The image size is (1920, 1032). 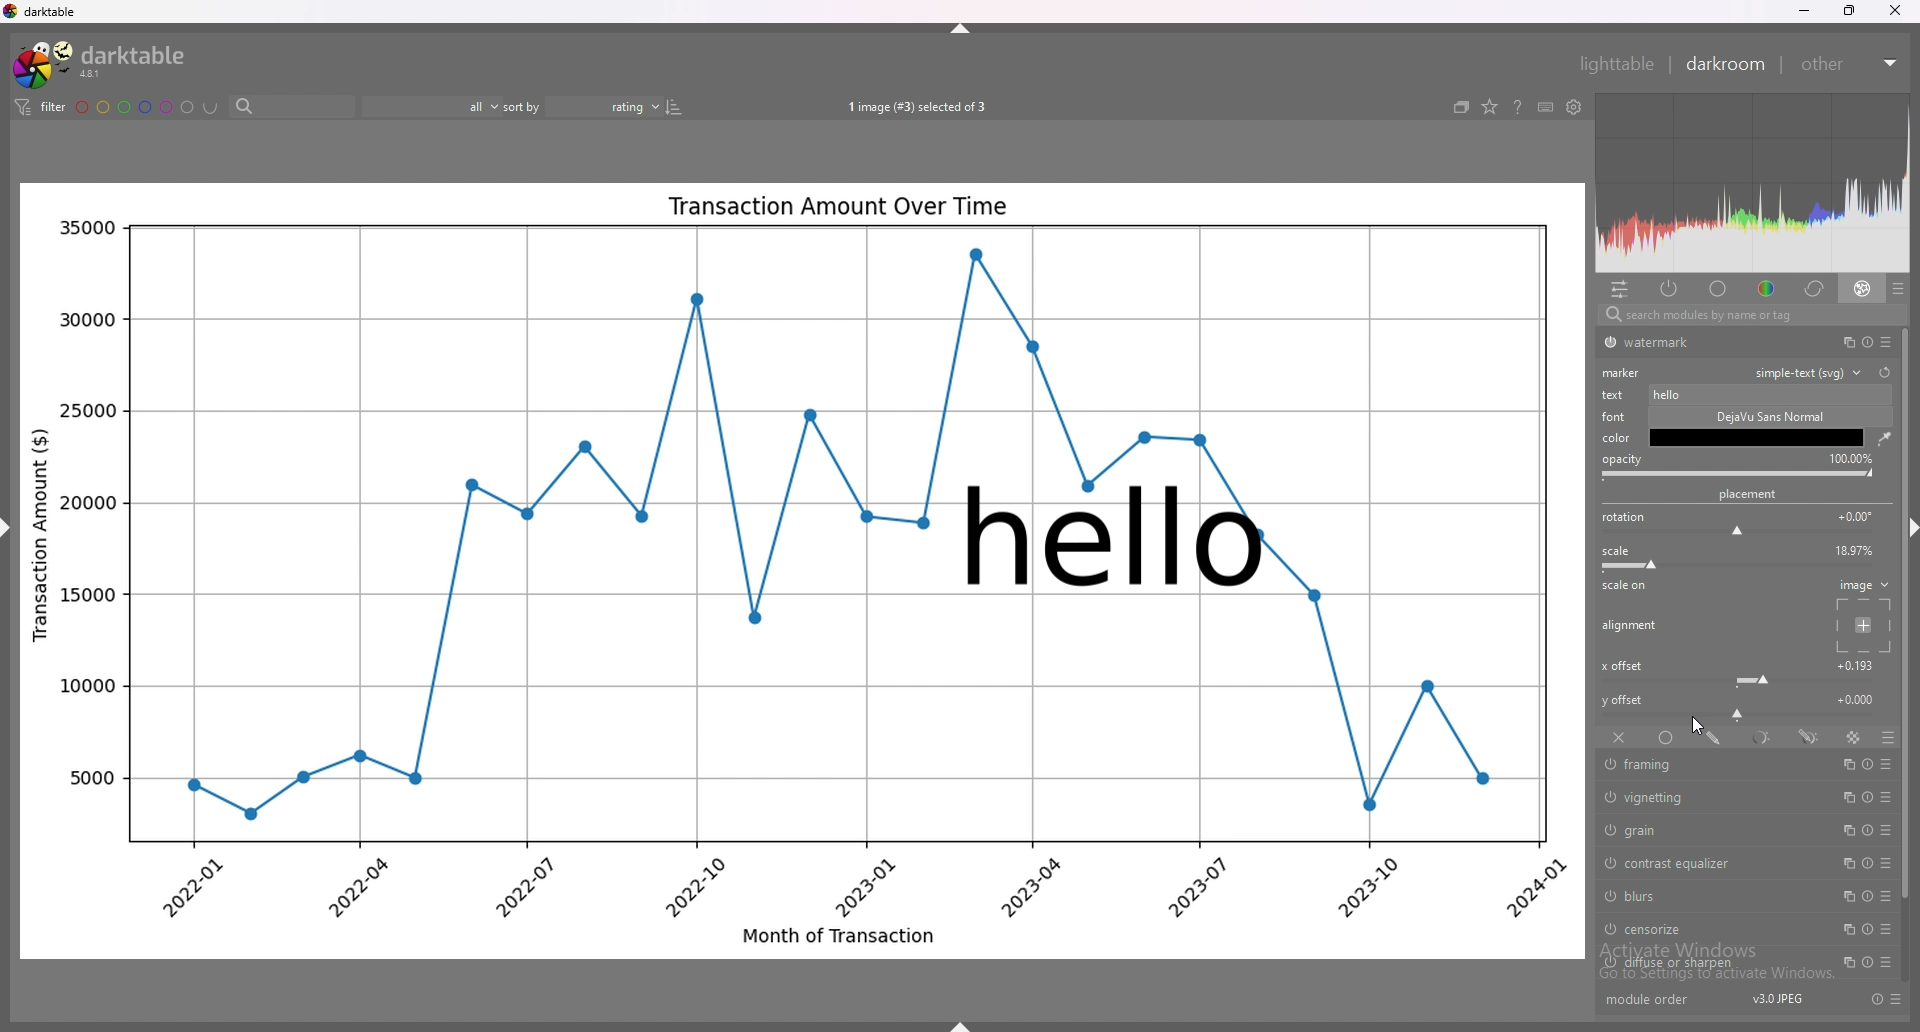 I want to click on reset, so click(x=1864, y=864).